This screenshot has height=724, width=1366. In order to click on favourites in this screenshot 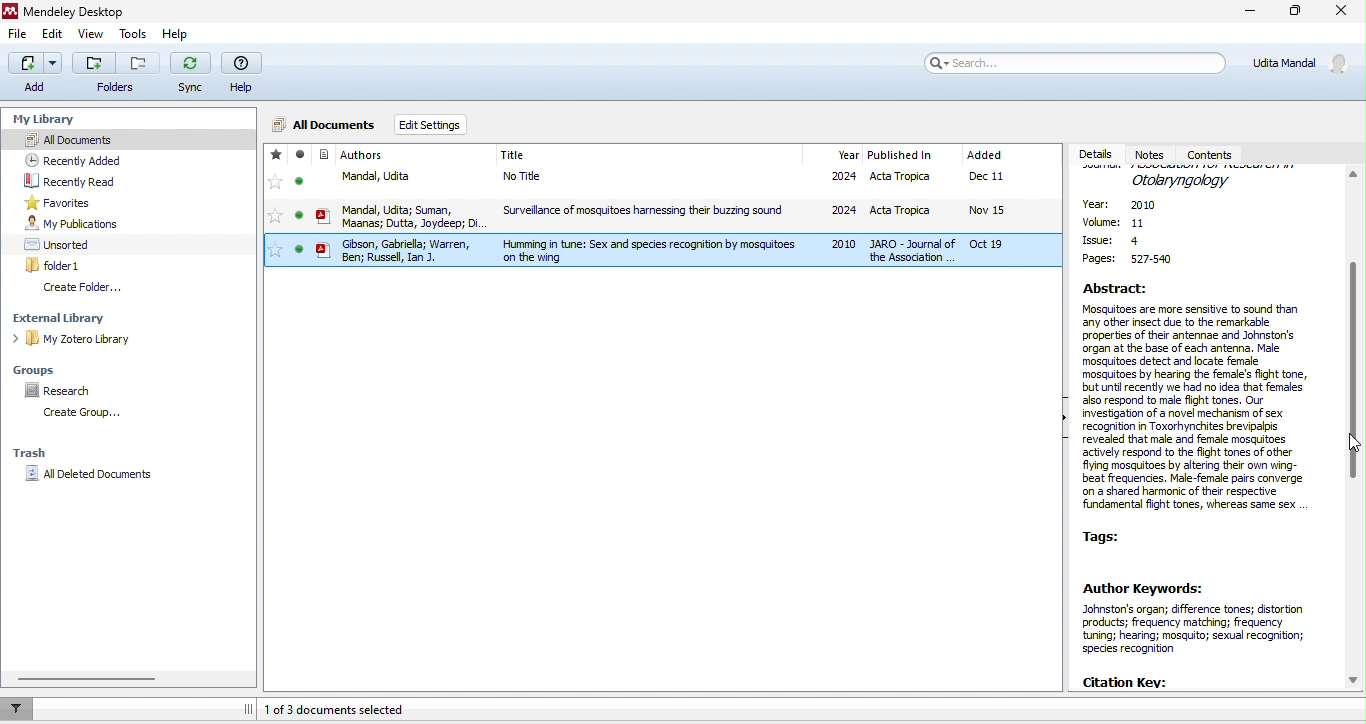, I will do `click(63, 203)`.